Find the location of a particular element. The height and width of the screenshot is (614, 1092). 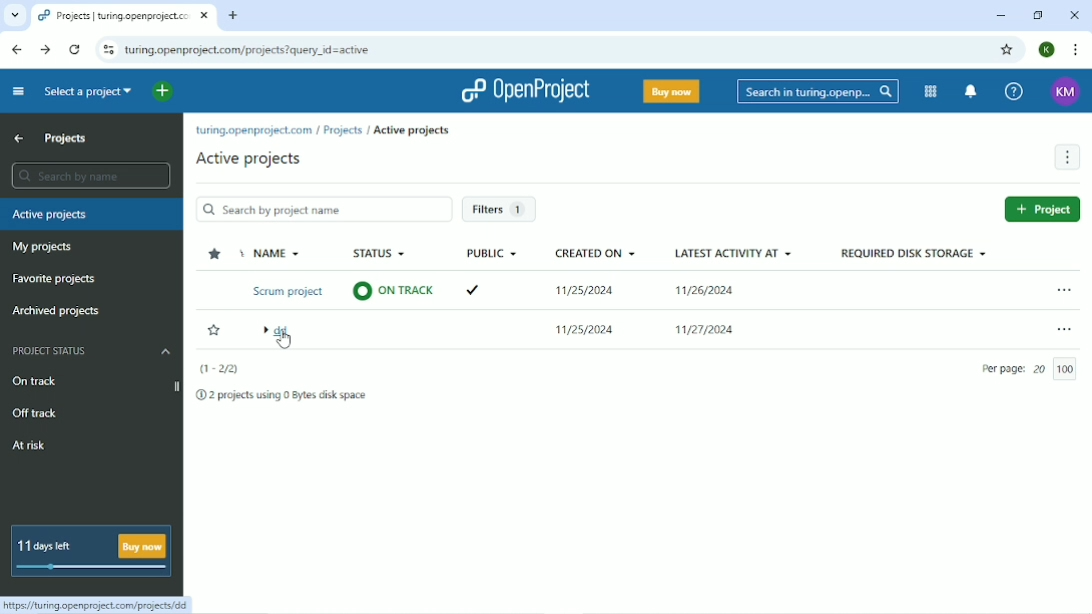

Per page 10/100 is located at coordinates (1031, 370).